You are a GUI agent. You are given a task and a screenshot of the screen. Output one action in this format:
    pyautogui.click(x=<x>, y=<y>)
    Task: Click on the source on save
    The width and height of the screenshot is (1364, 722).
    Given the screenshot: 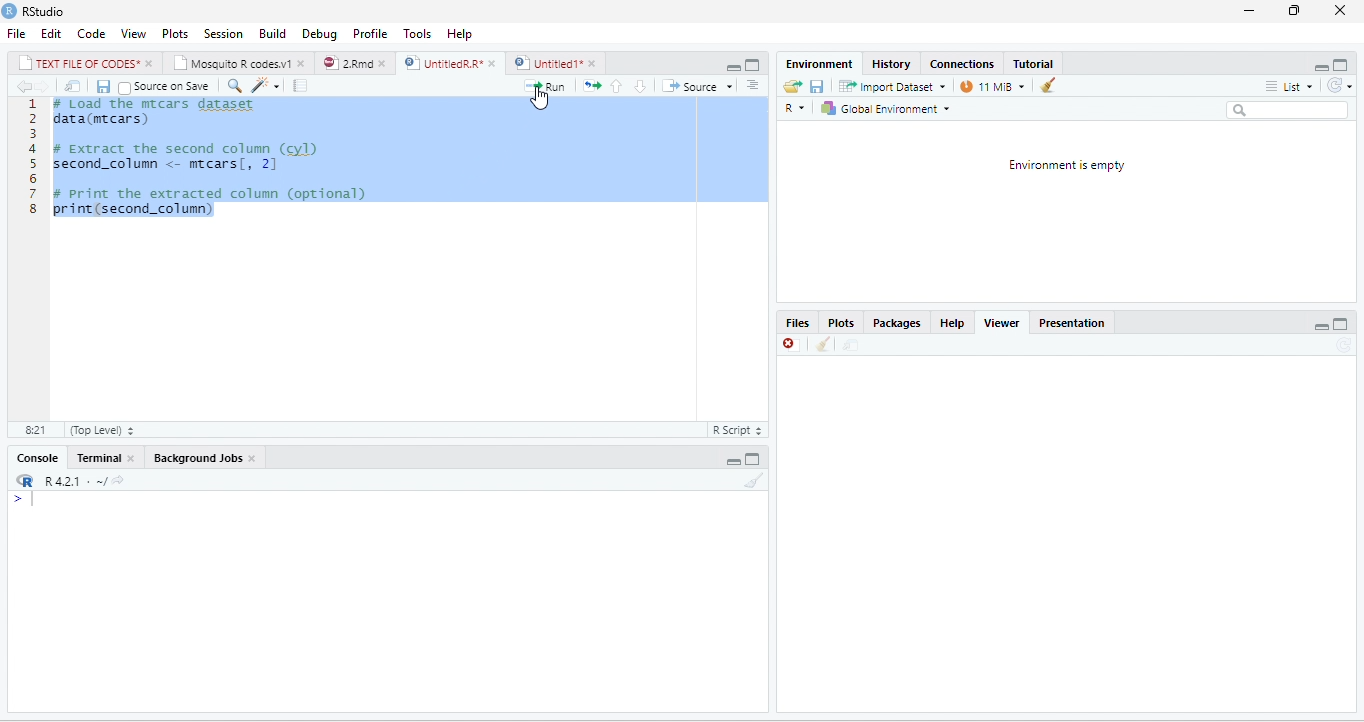 What is the action you would take?
    pyautogui.click(x=171, y=86)
    